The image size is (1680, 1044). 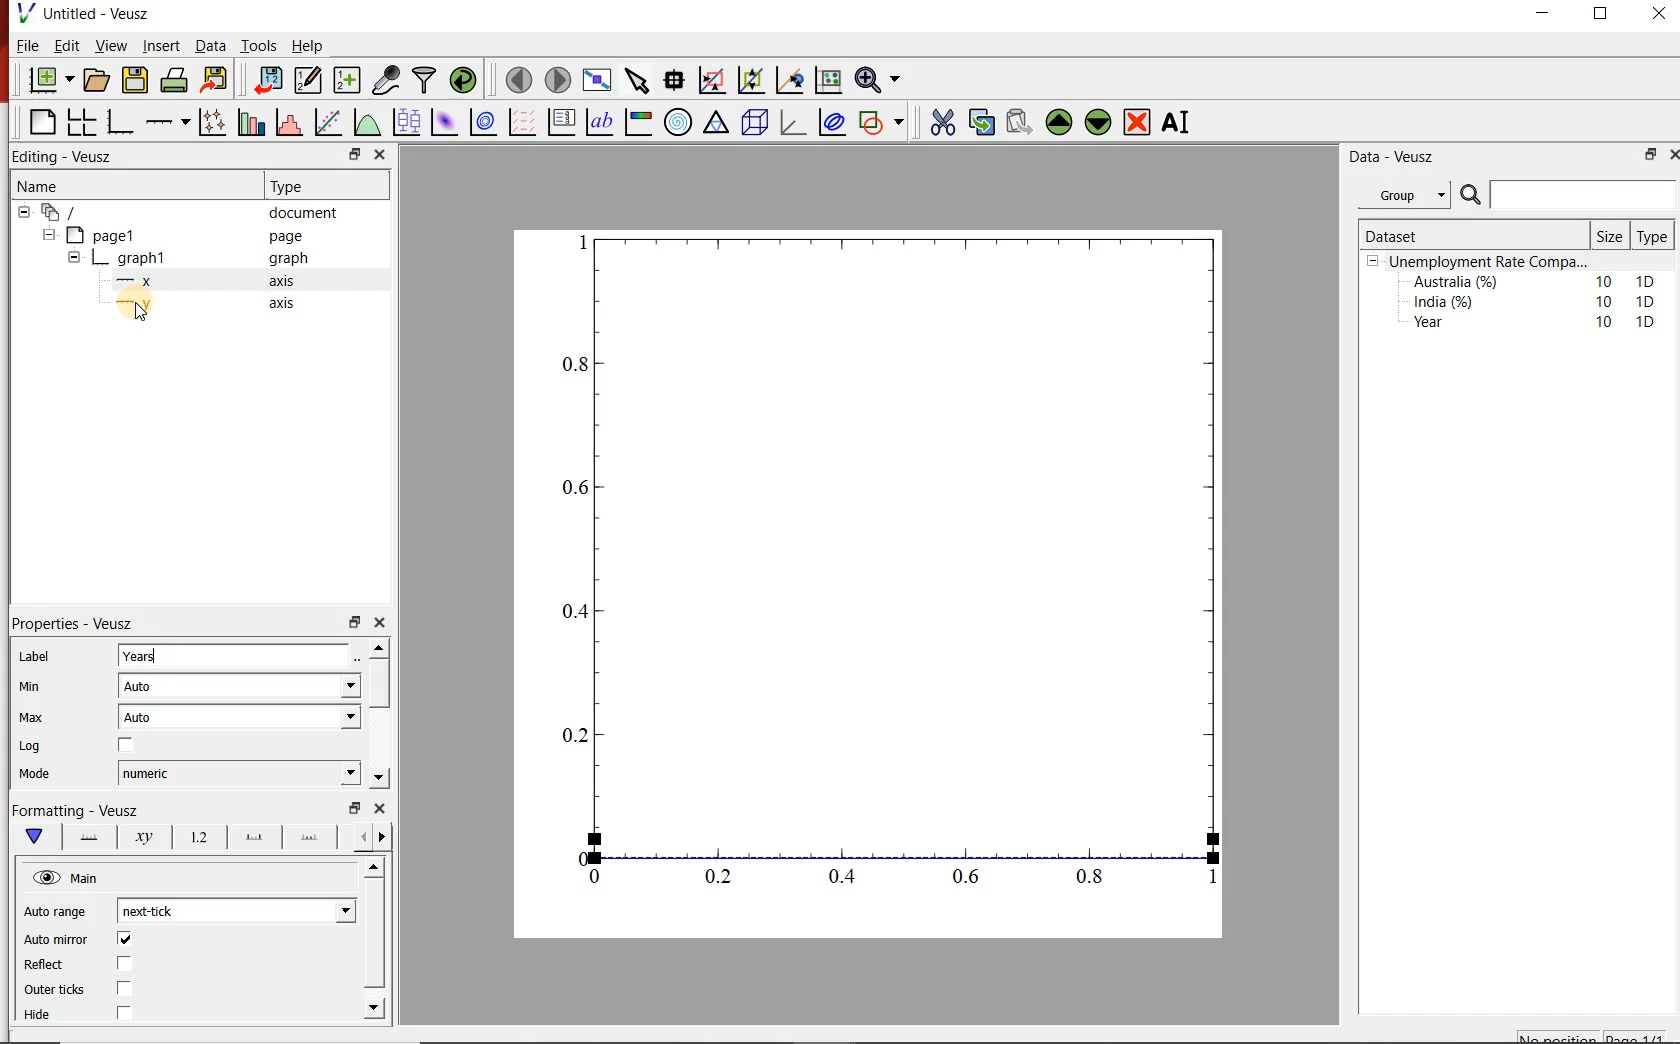 I want to click on Name, so click(x=126, y=184).